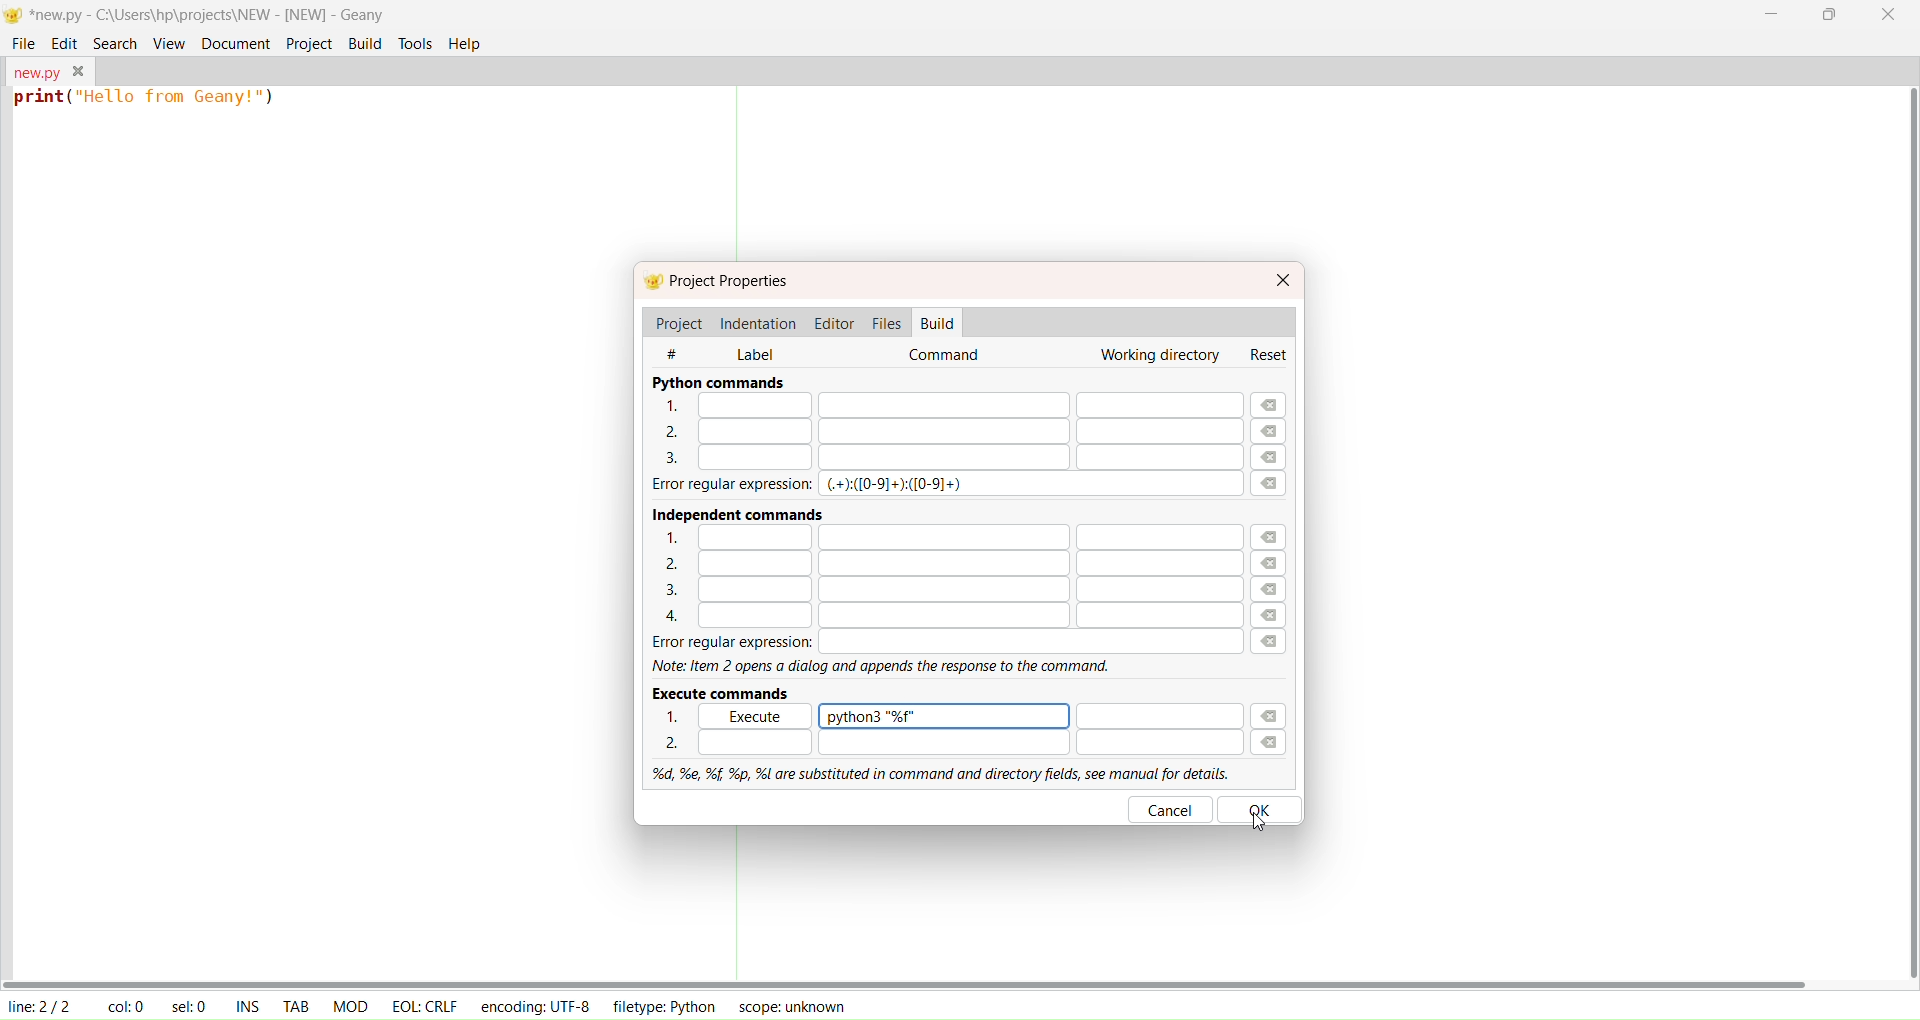 The width and height of the screenshot is (1920, 1020). What do you see at coordinates (1275, 577) in the screenshot?
I see `clear` at bounding box center [1275, 577].